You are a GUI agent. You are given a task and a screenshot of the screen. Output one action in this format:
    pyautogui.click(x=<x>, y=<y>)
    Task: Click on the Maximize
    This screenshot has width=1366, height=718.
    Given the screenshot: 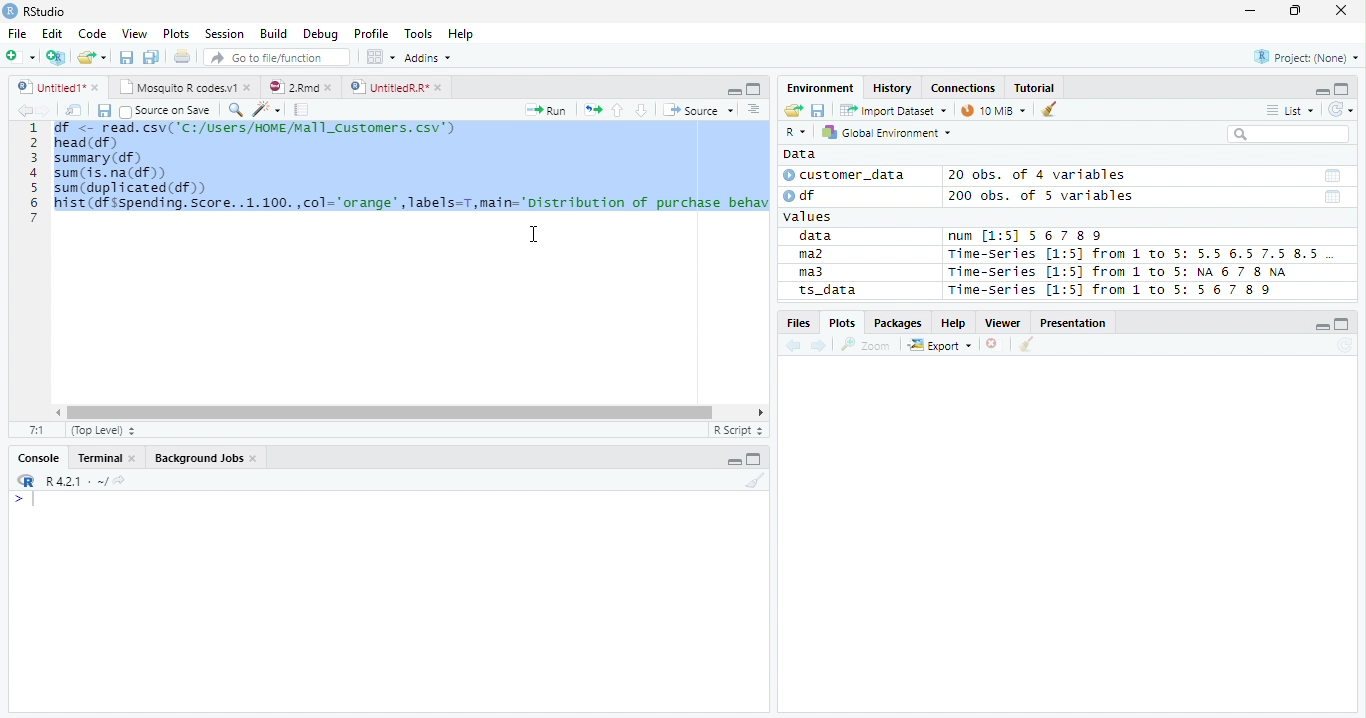 What is the action you would take?
    pyautogui.click(x=753, y=88)
    